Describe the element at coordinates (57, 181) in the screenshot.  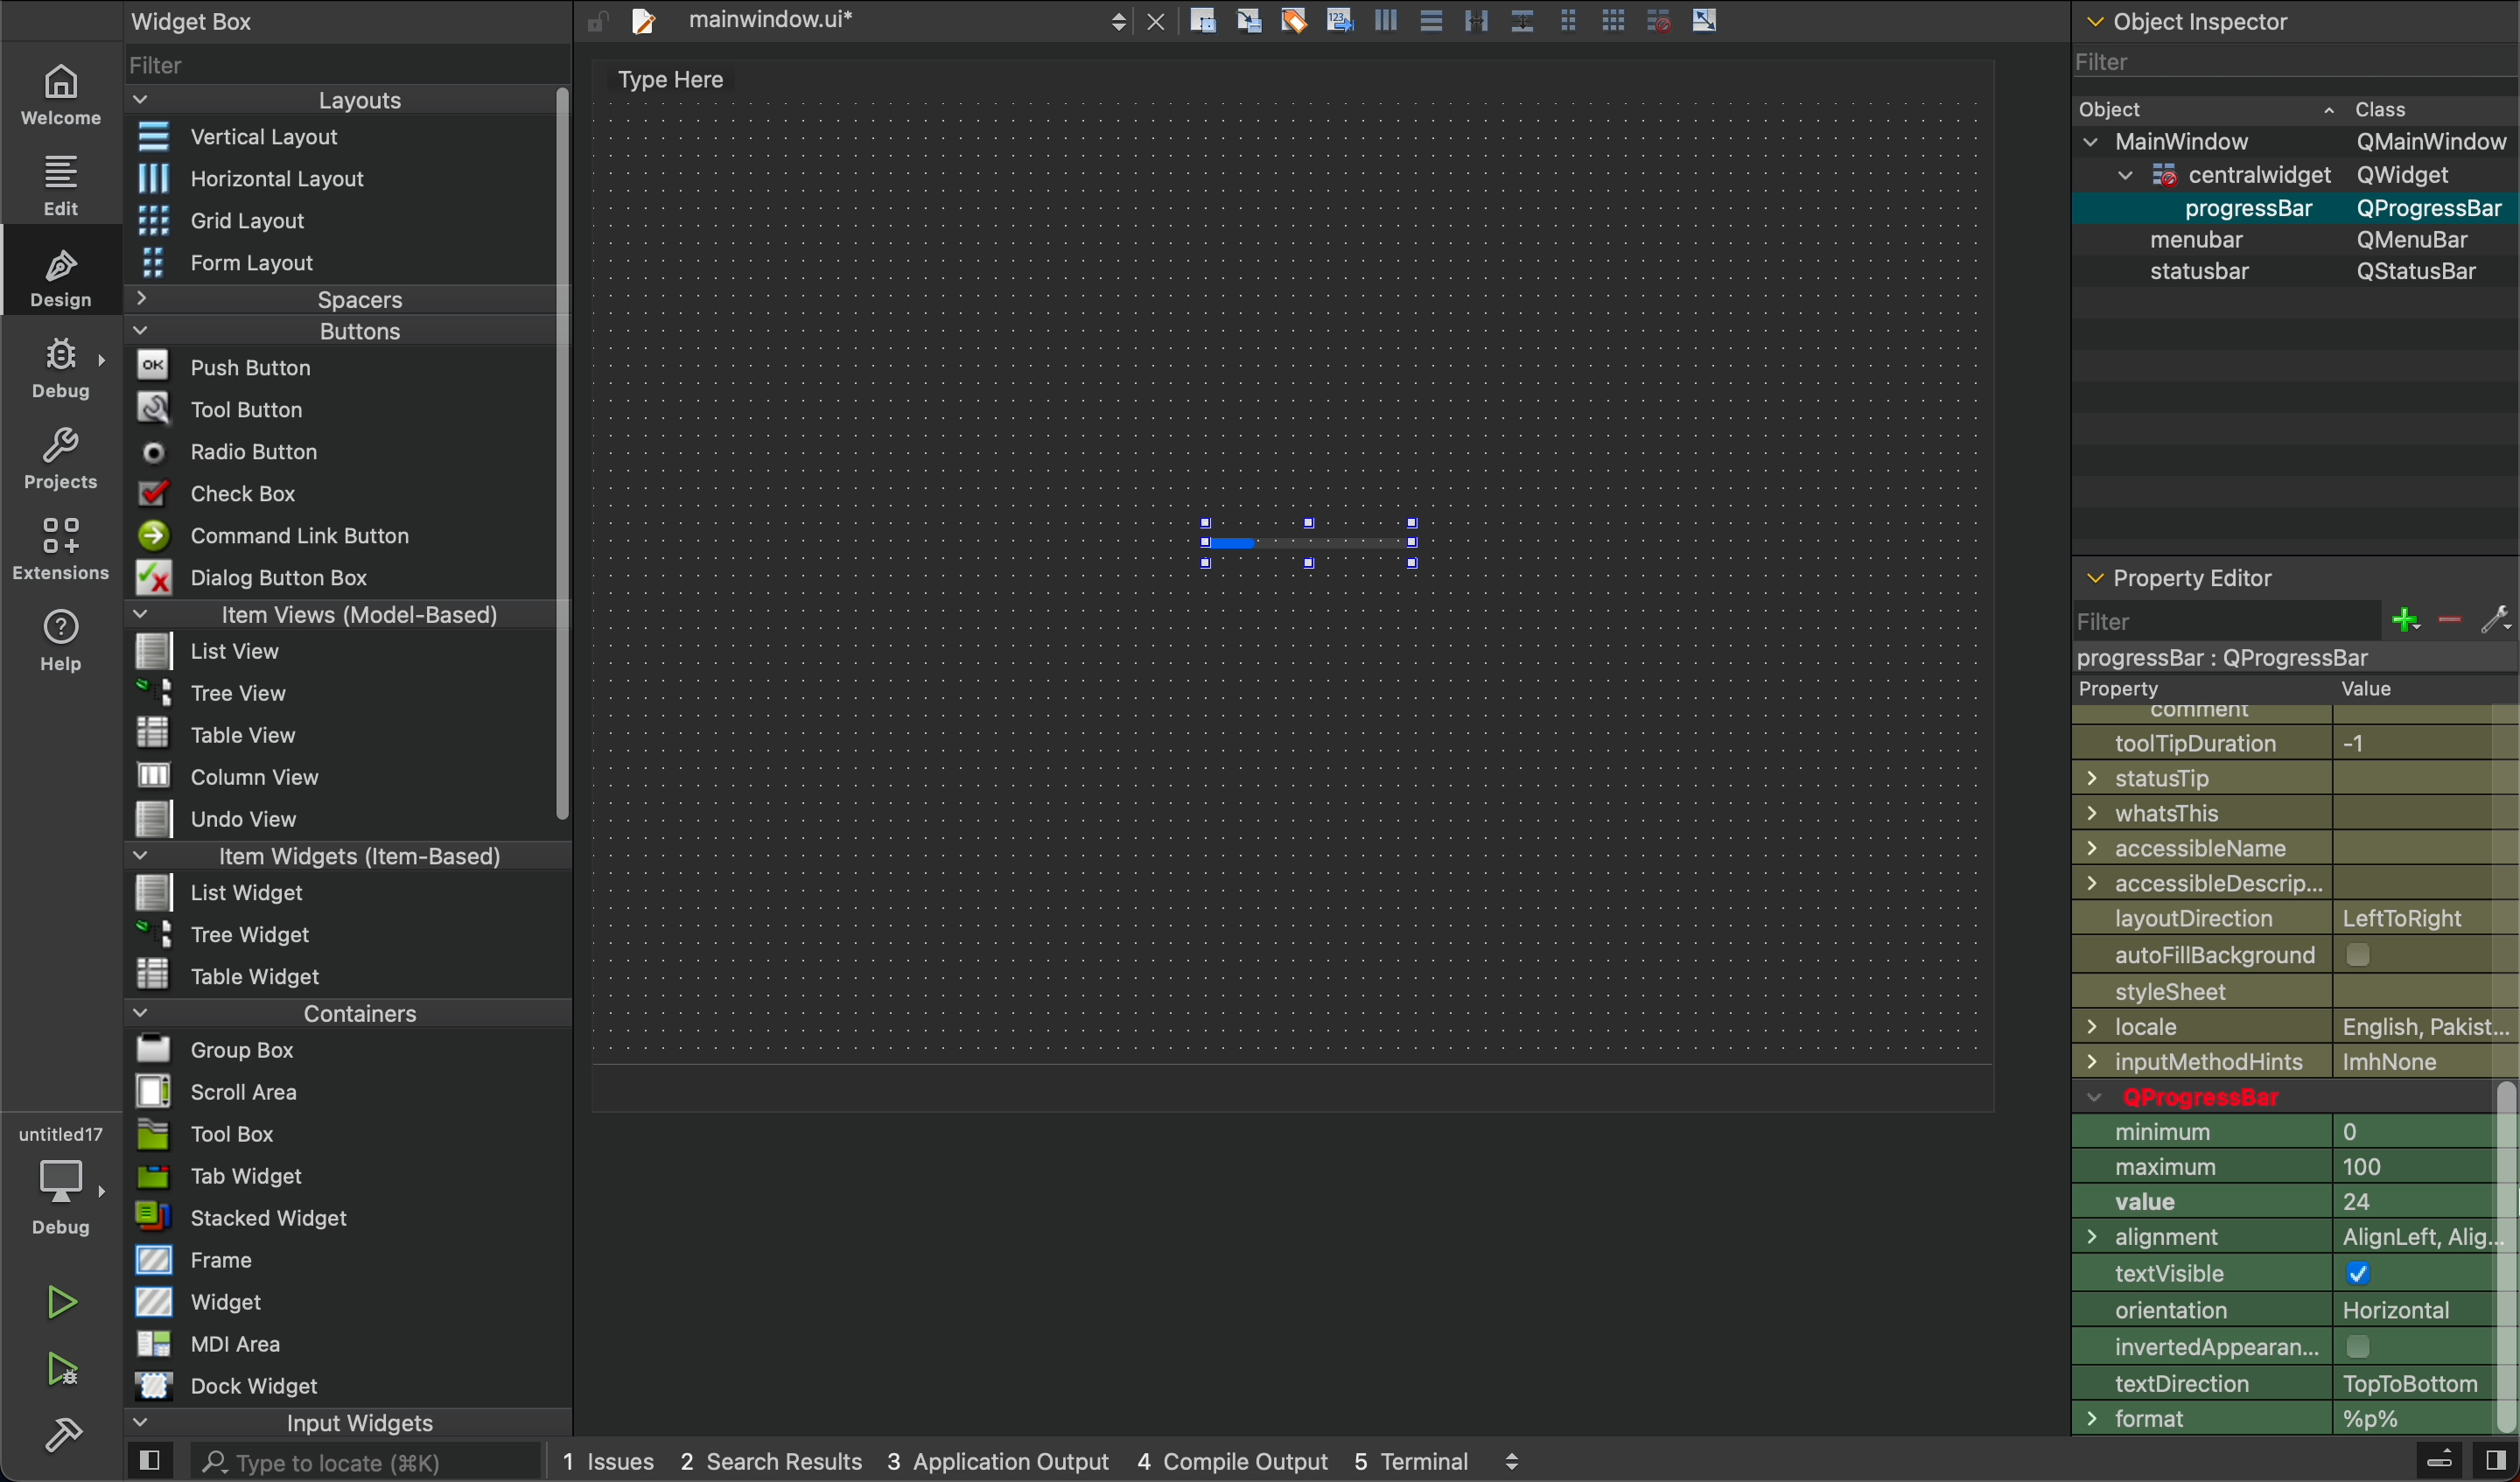
I see `edit` at that location.